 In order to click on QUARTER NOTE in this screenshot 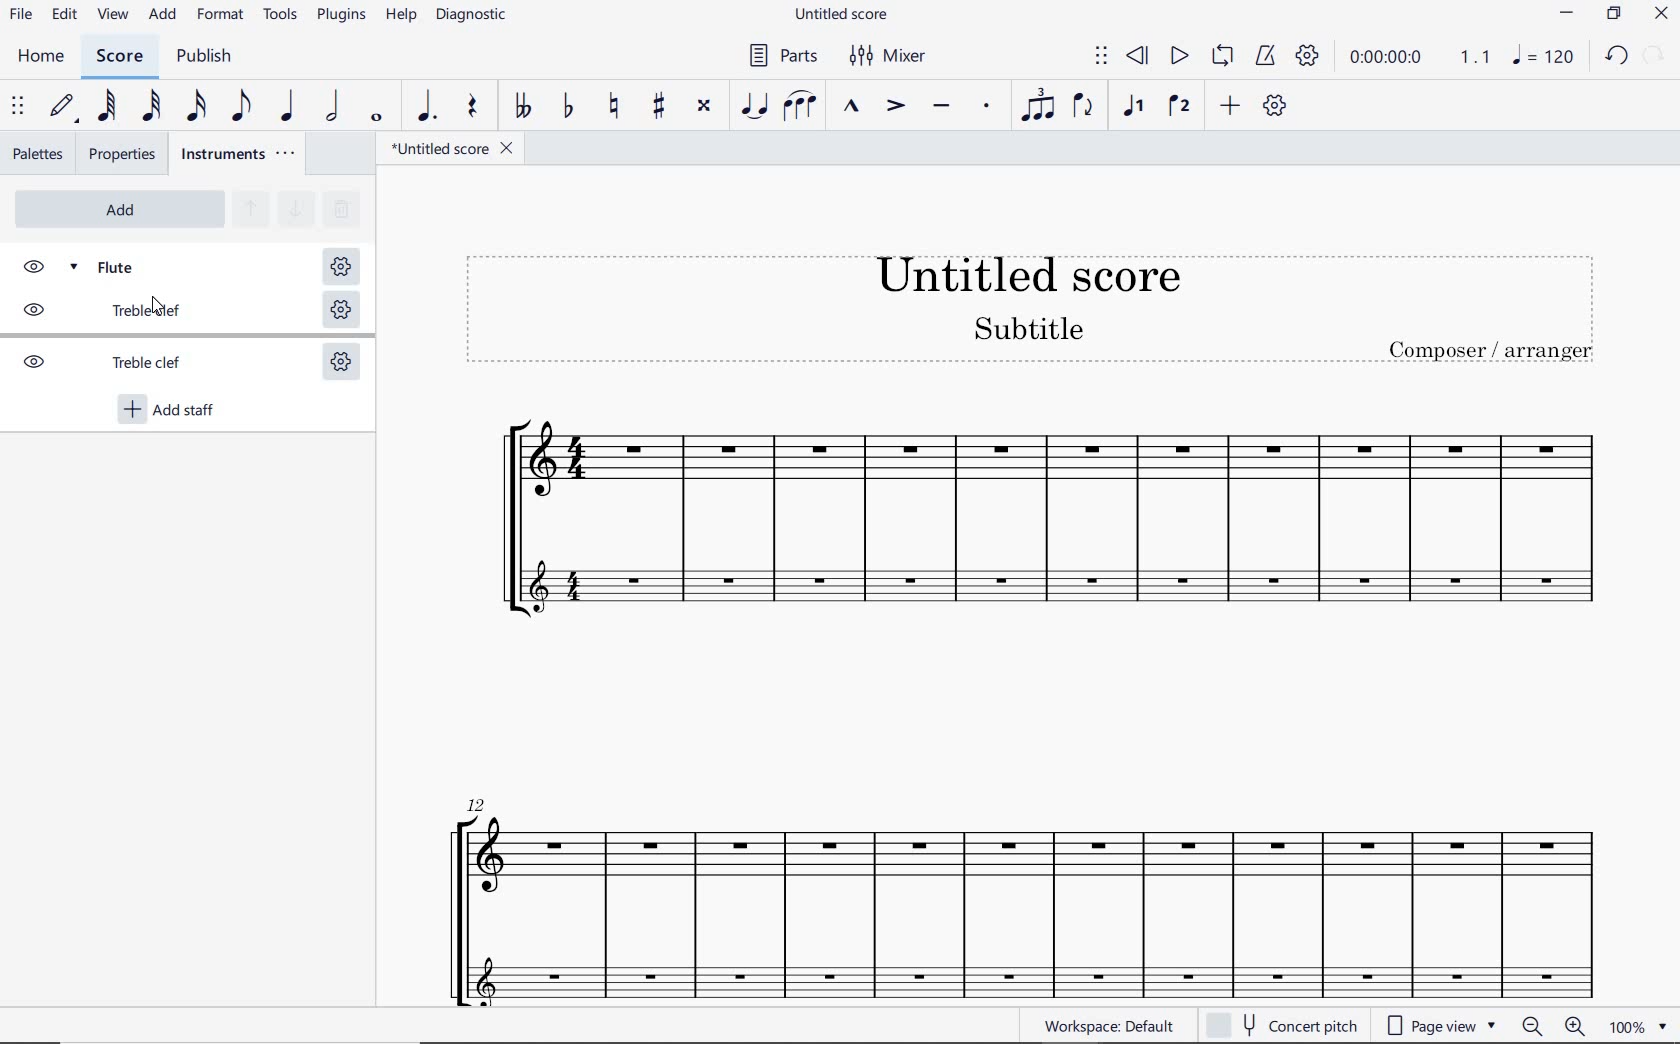, I will do `click(288, 107)`.